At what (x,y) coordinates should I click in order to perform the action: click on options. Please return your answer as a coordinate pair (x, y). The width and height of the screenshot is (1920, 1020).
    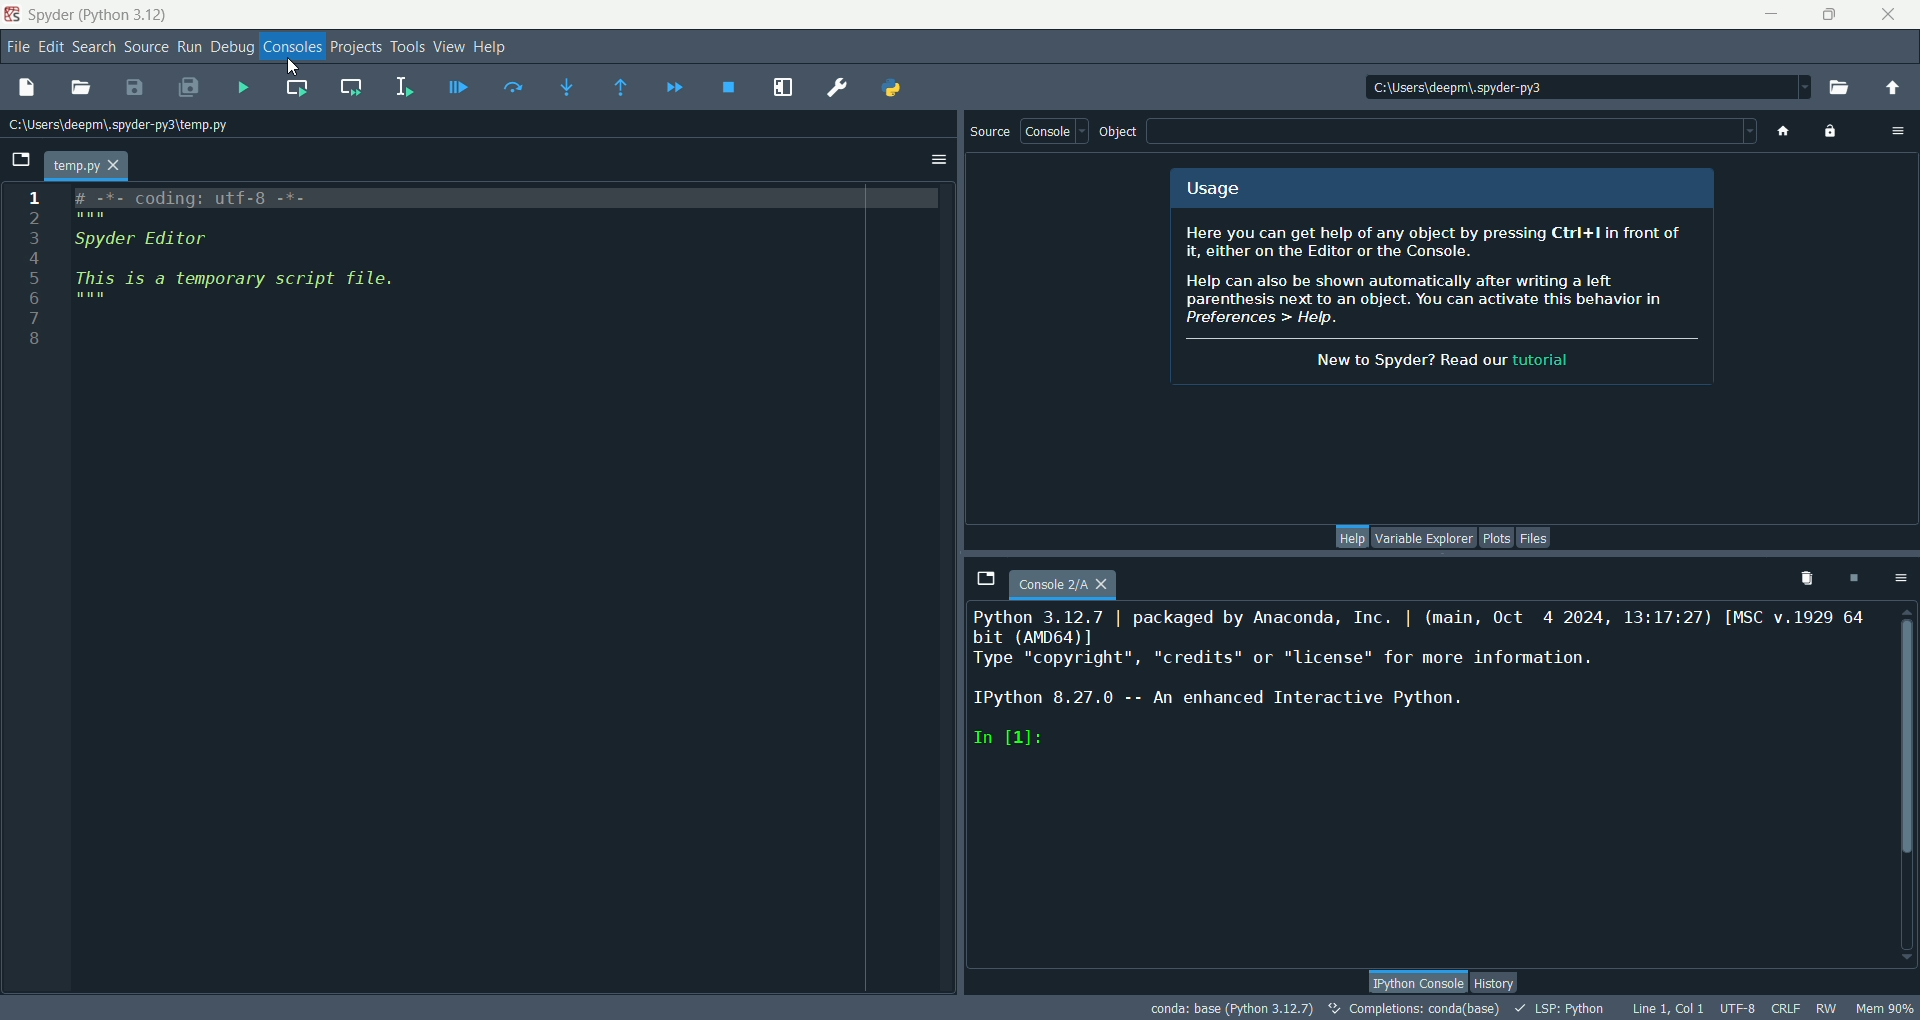
    Looking at the image, I should click on (1899, 130).